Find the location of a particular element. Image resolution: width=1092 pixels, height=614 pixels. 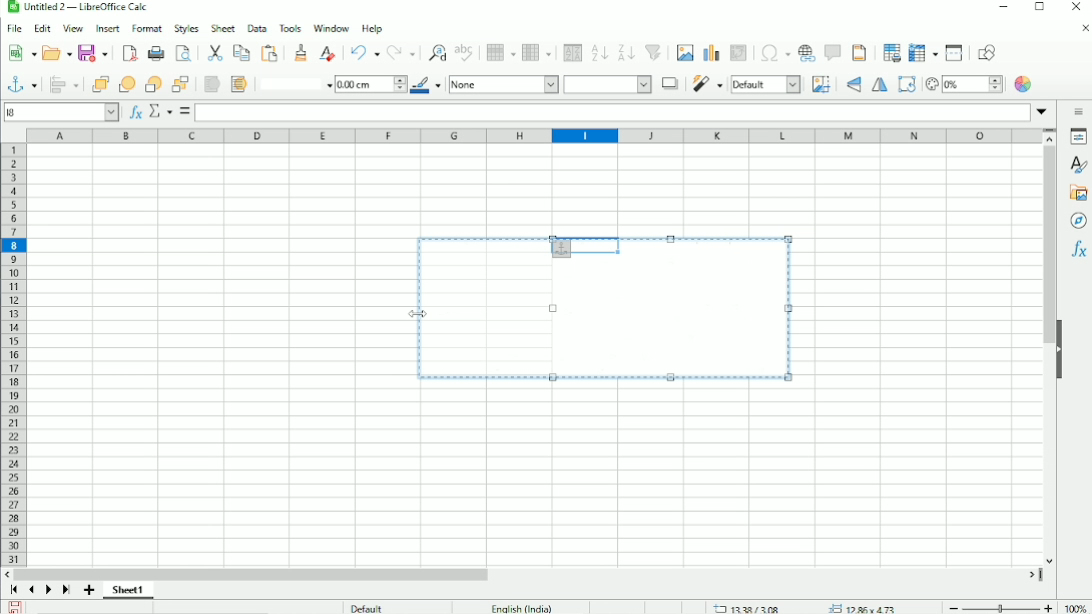

Insert hyperlink is located at coordinates (807, 53).